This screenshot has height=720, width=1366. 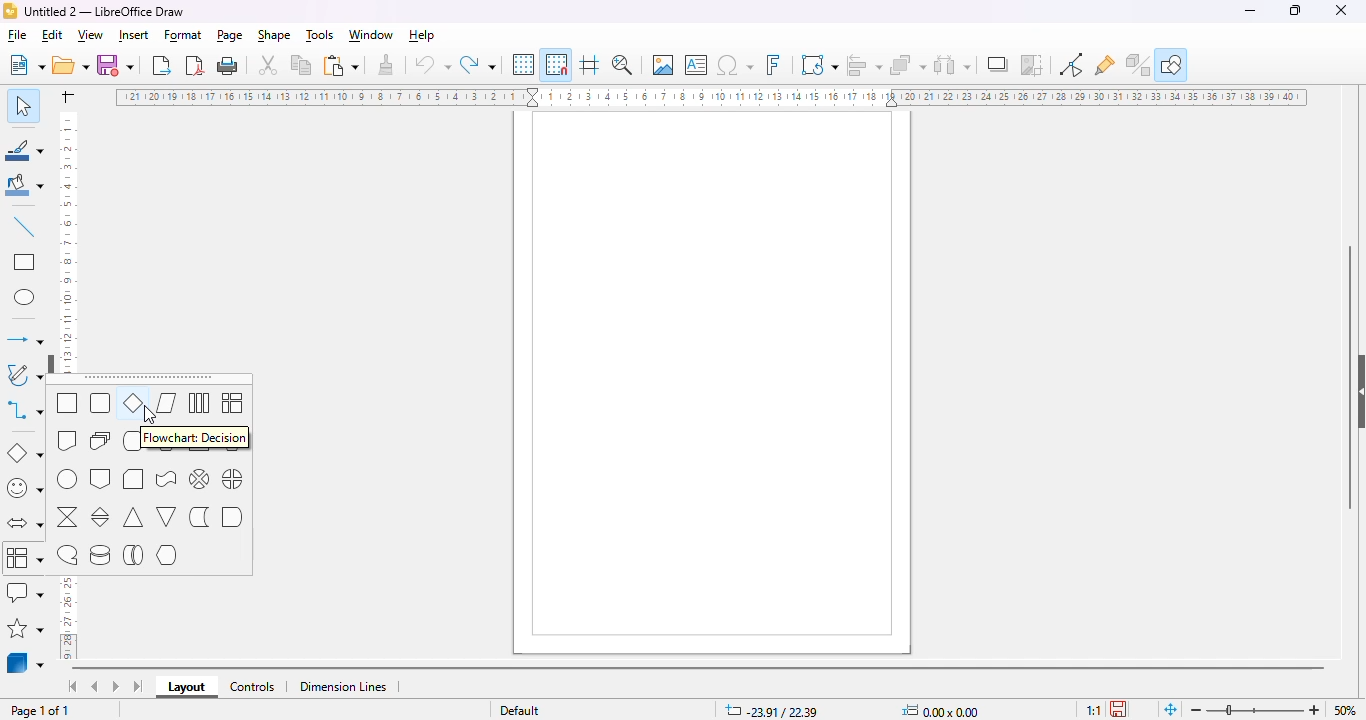 I want to click on insert line, so click(x=25, y=227).